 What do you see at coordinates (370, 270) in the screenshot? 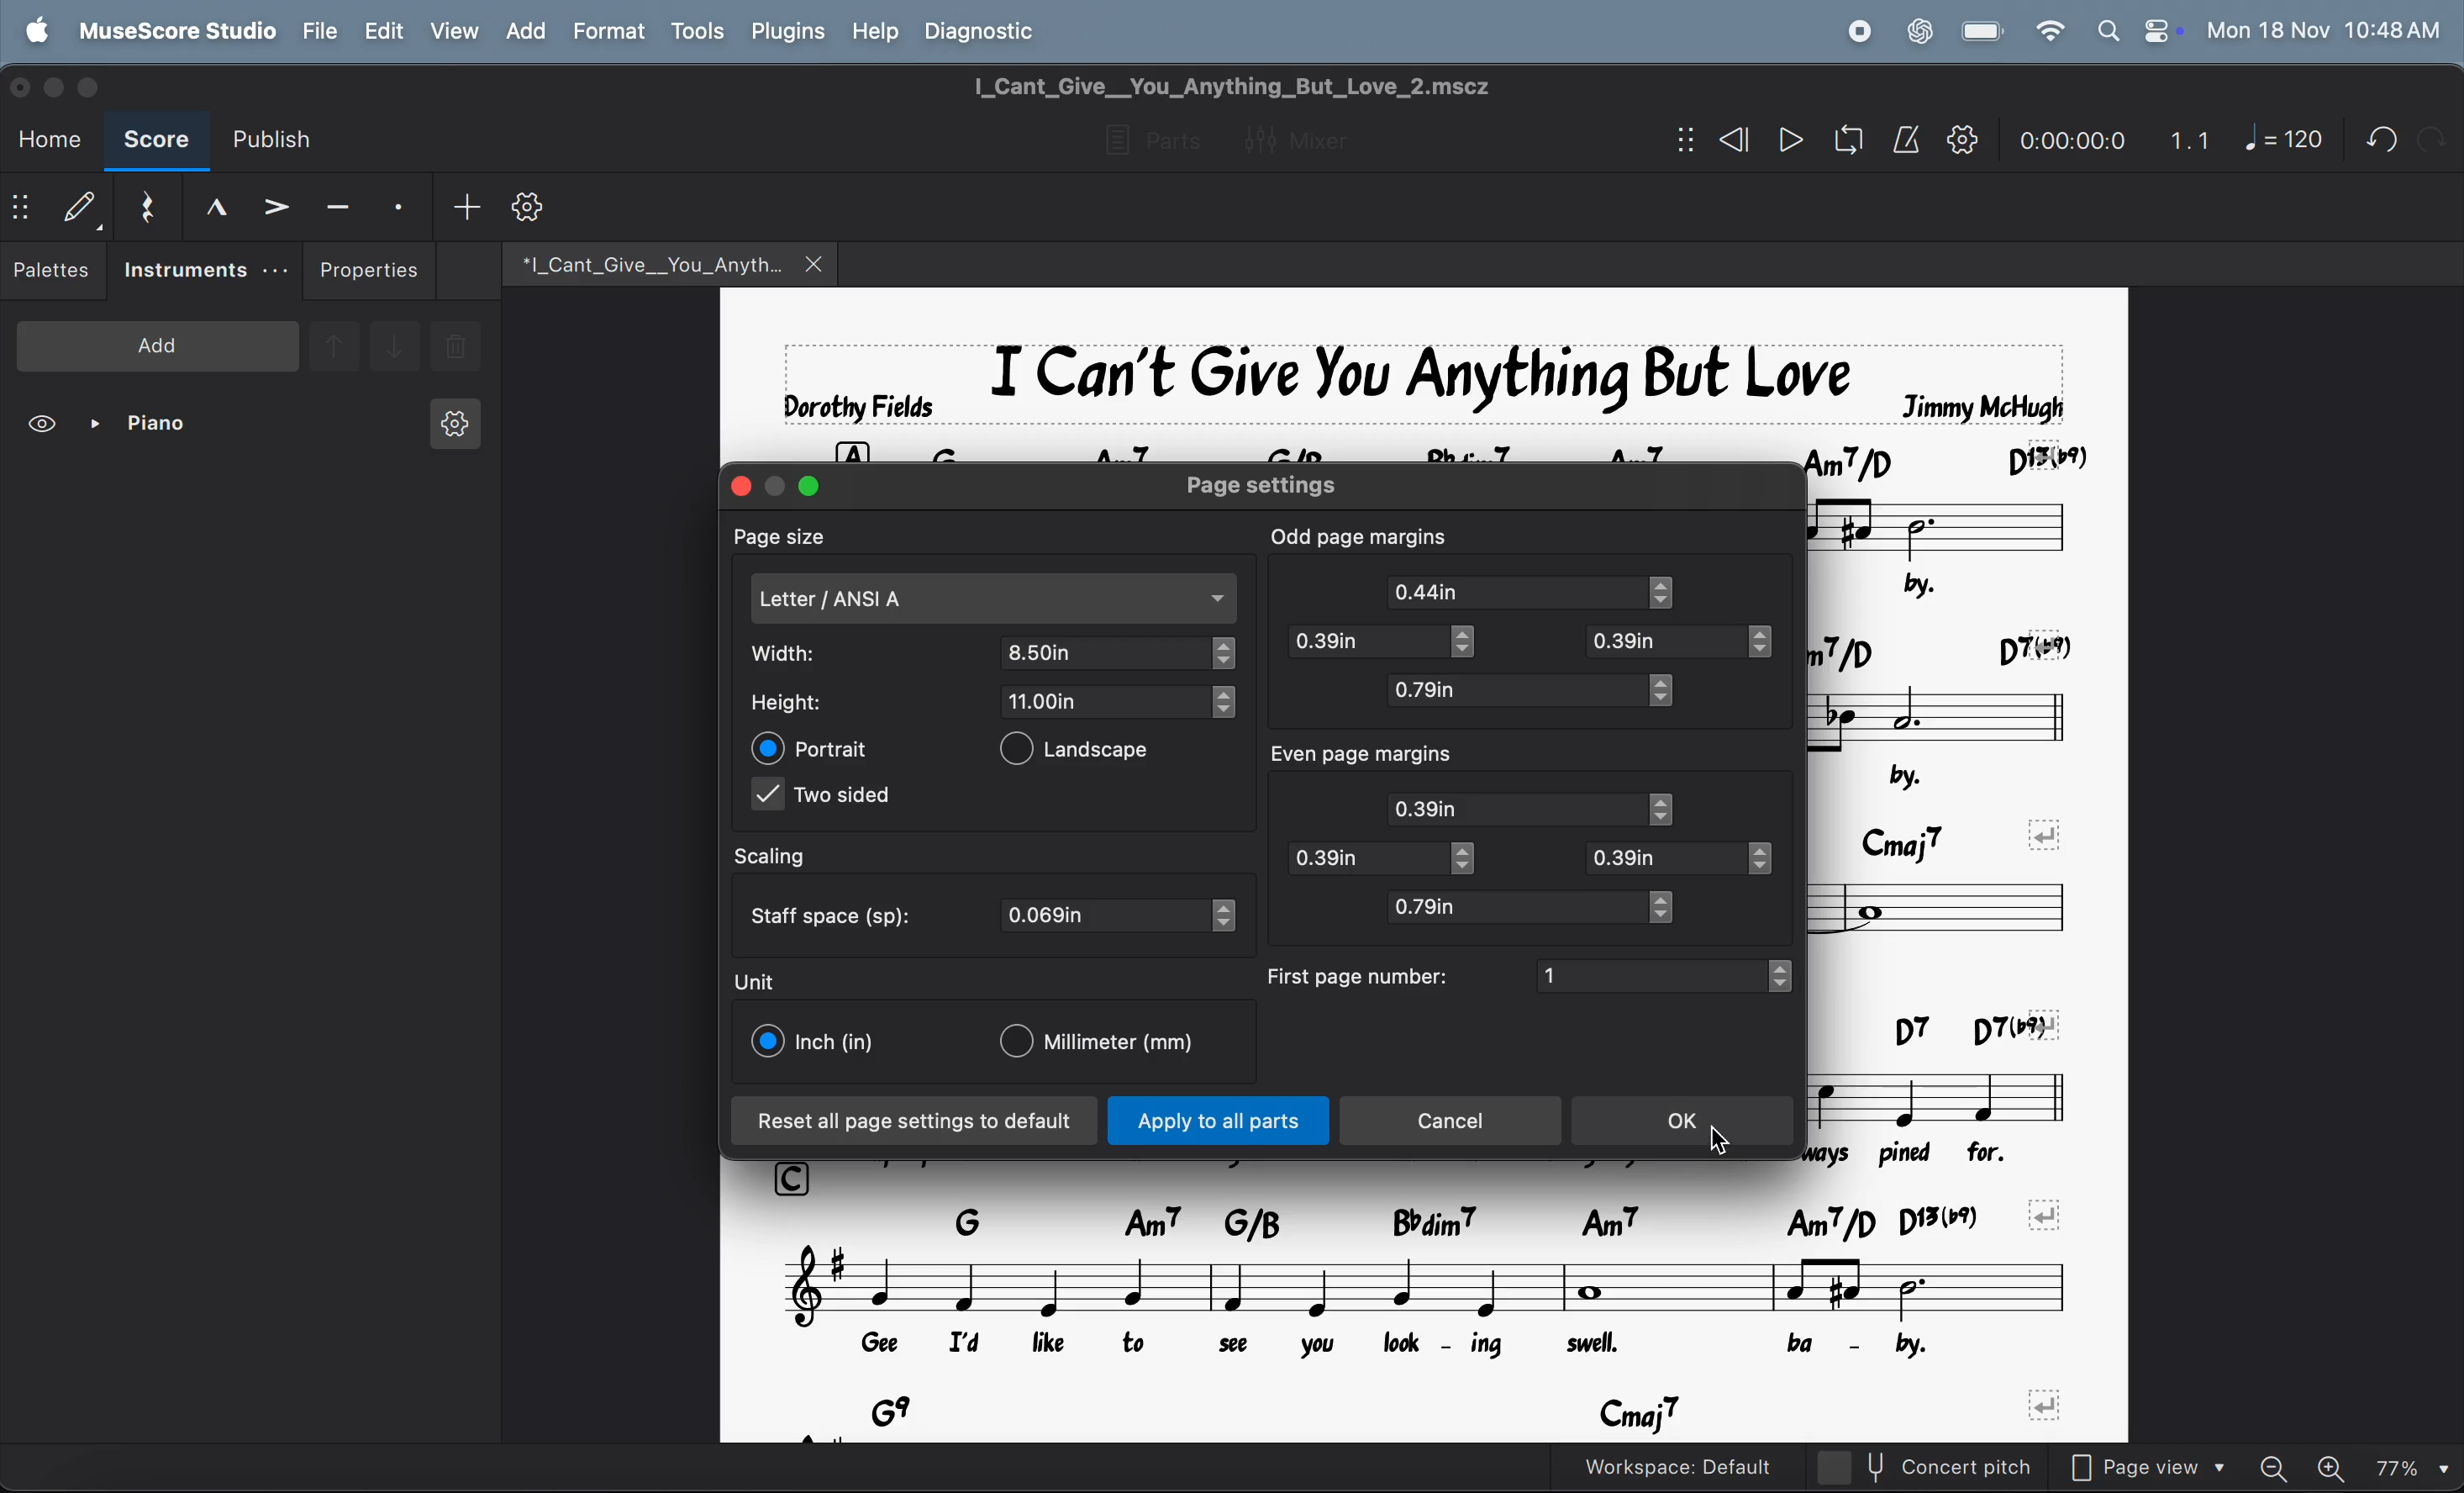
I see `properties` at bounding box center [370, 270].